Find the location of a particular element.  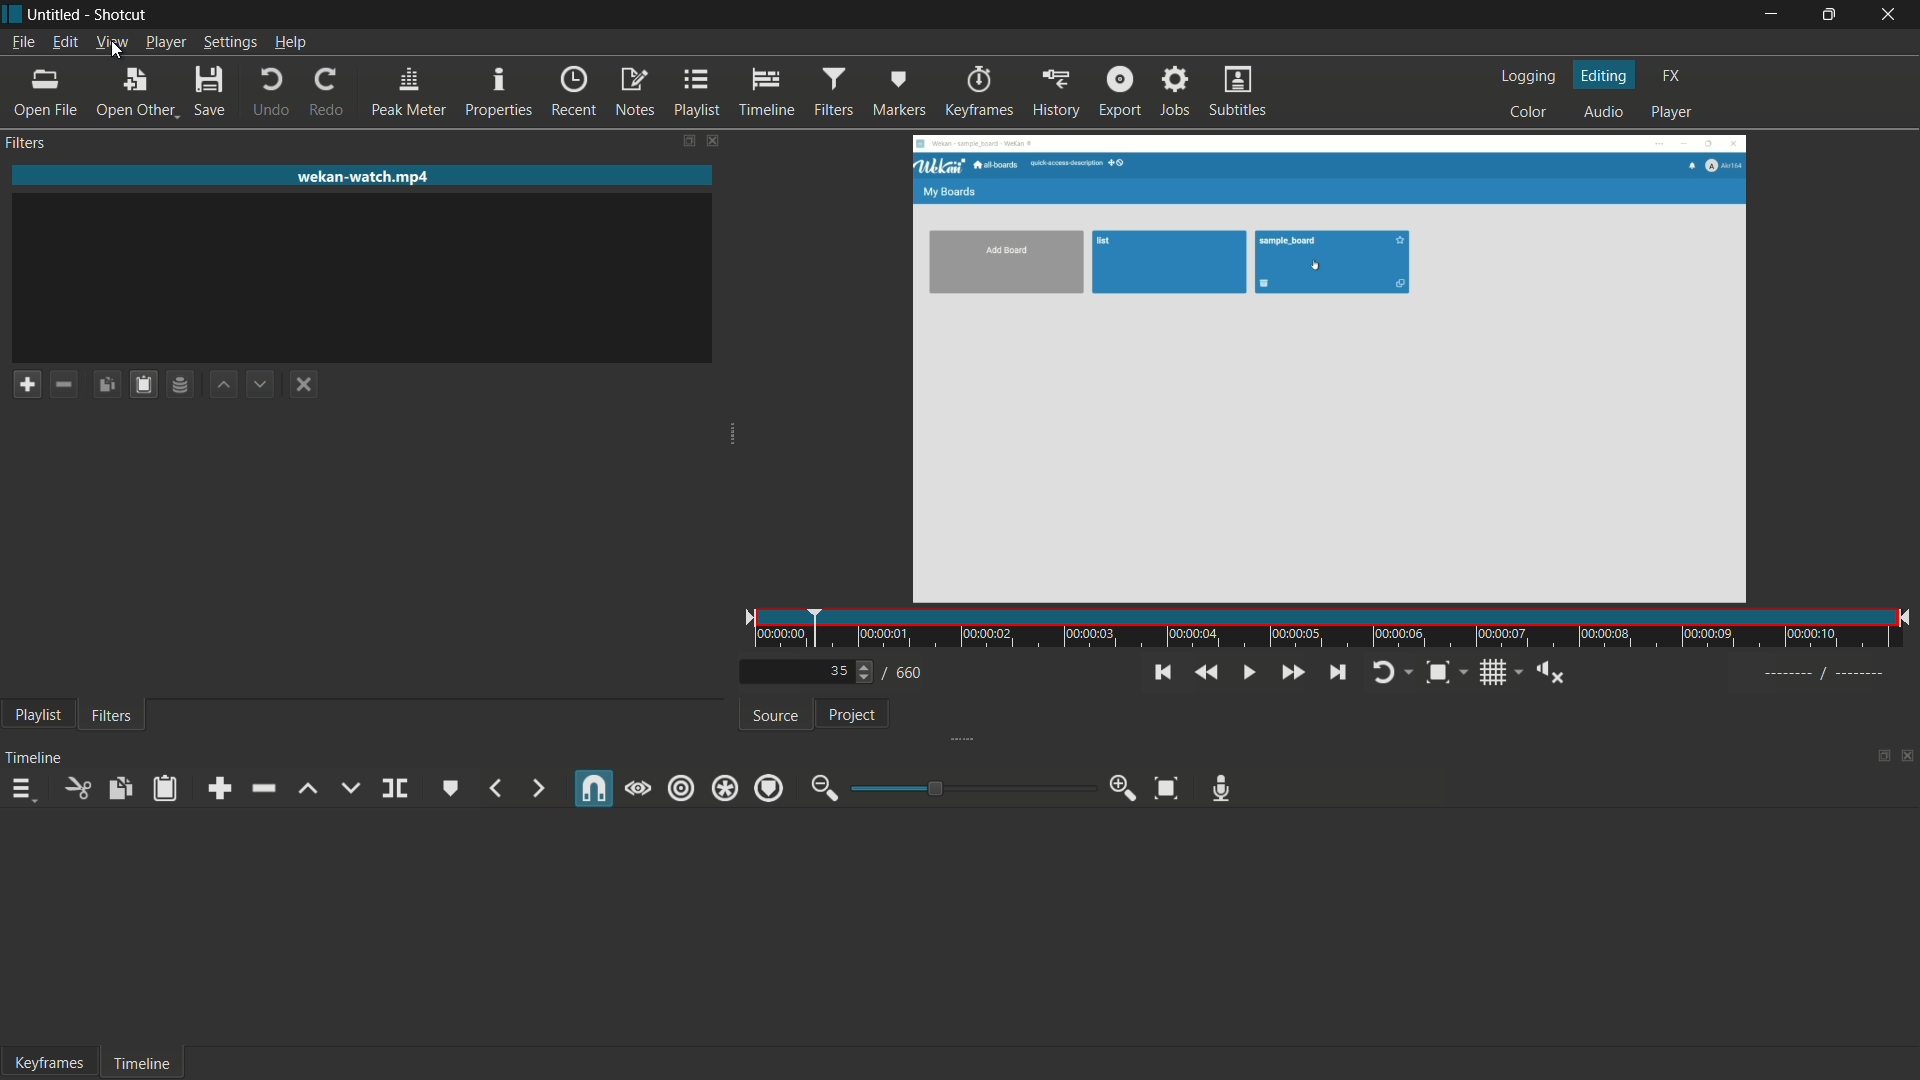

zoom in is located at coordinates (1119, 788).